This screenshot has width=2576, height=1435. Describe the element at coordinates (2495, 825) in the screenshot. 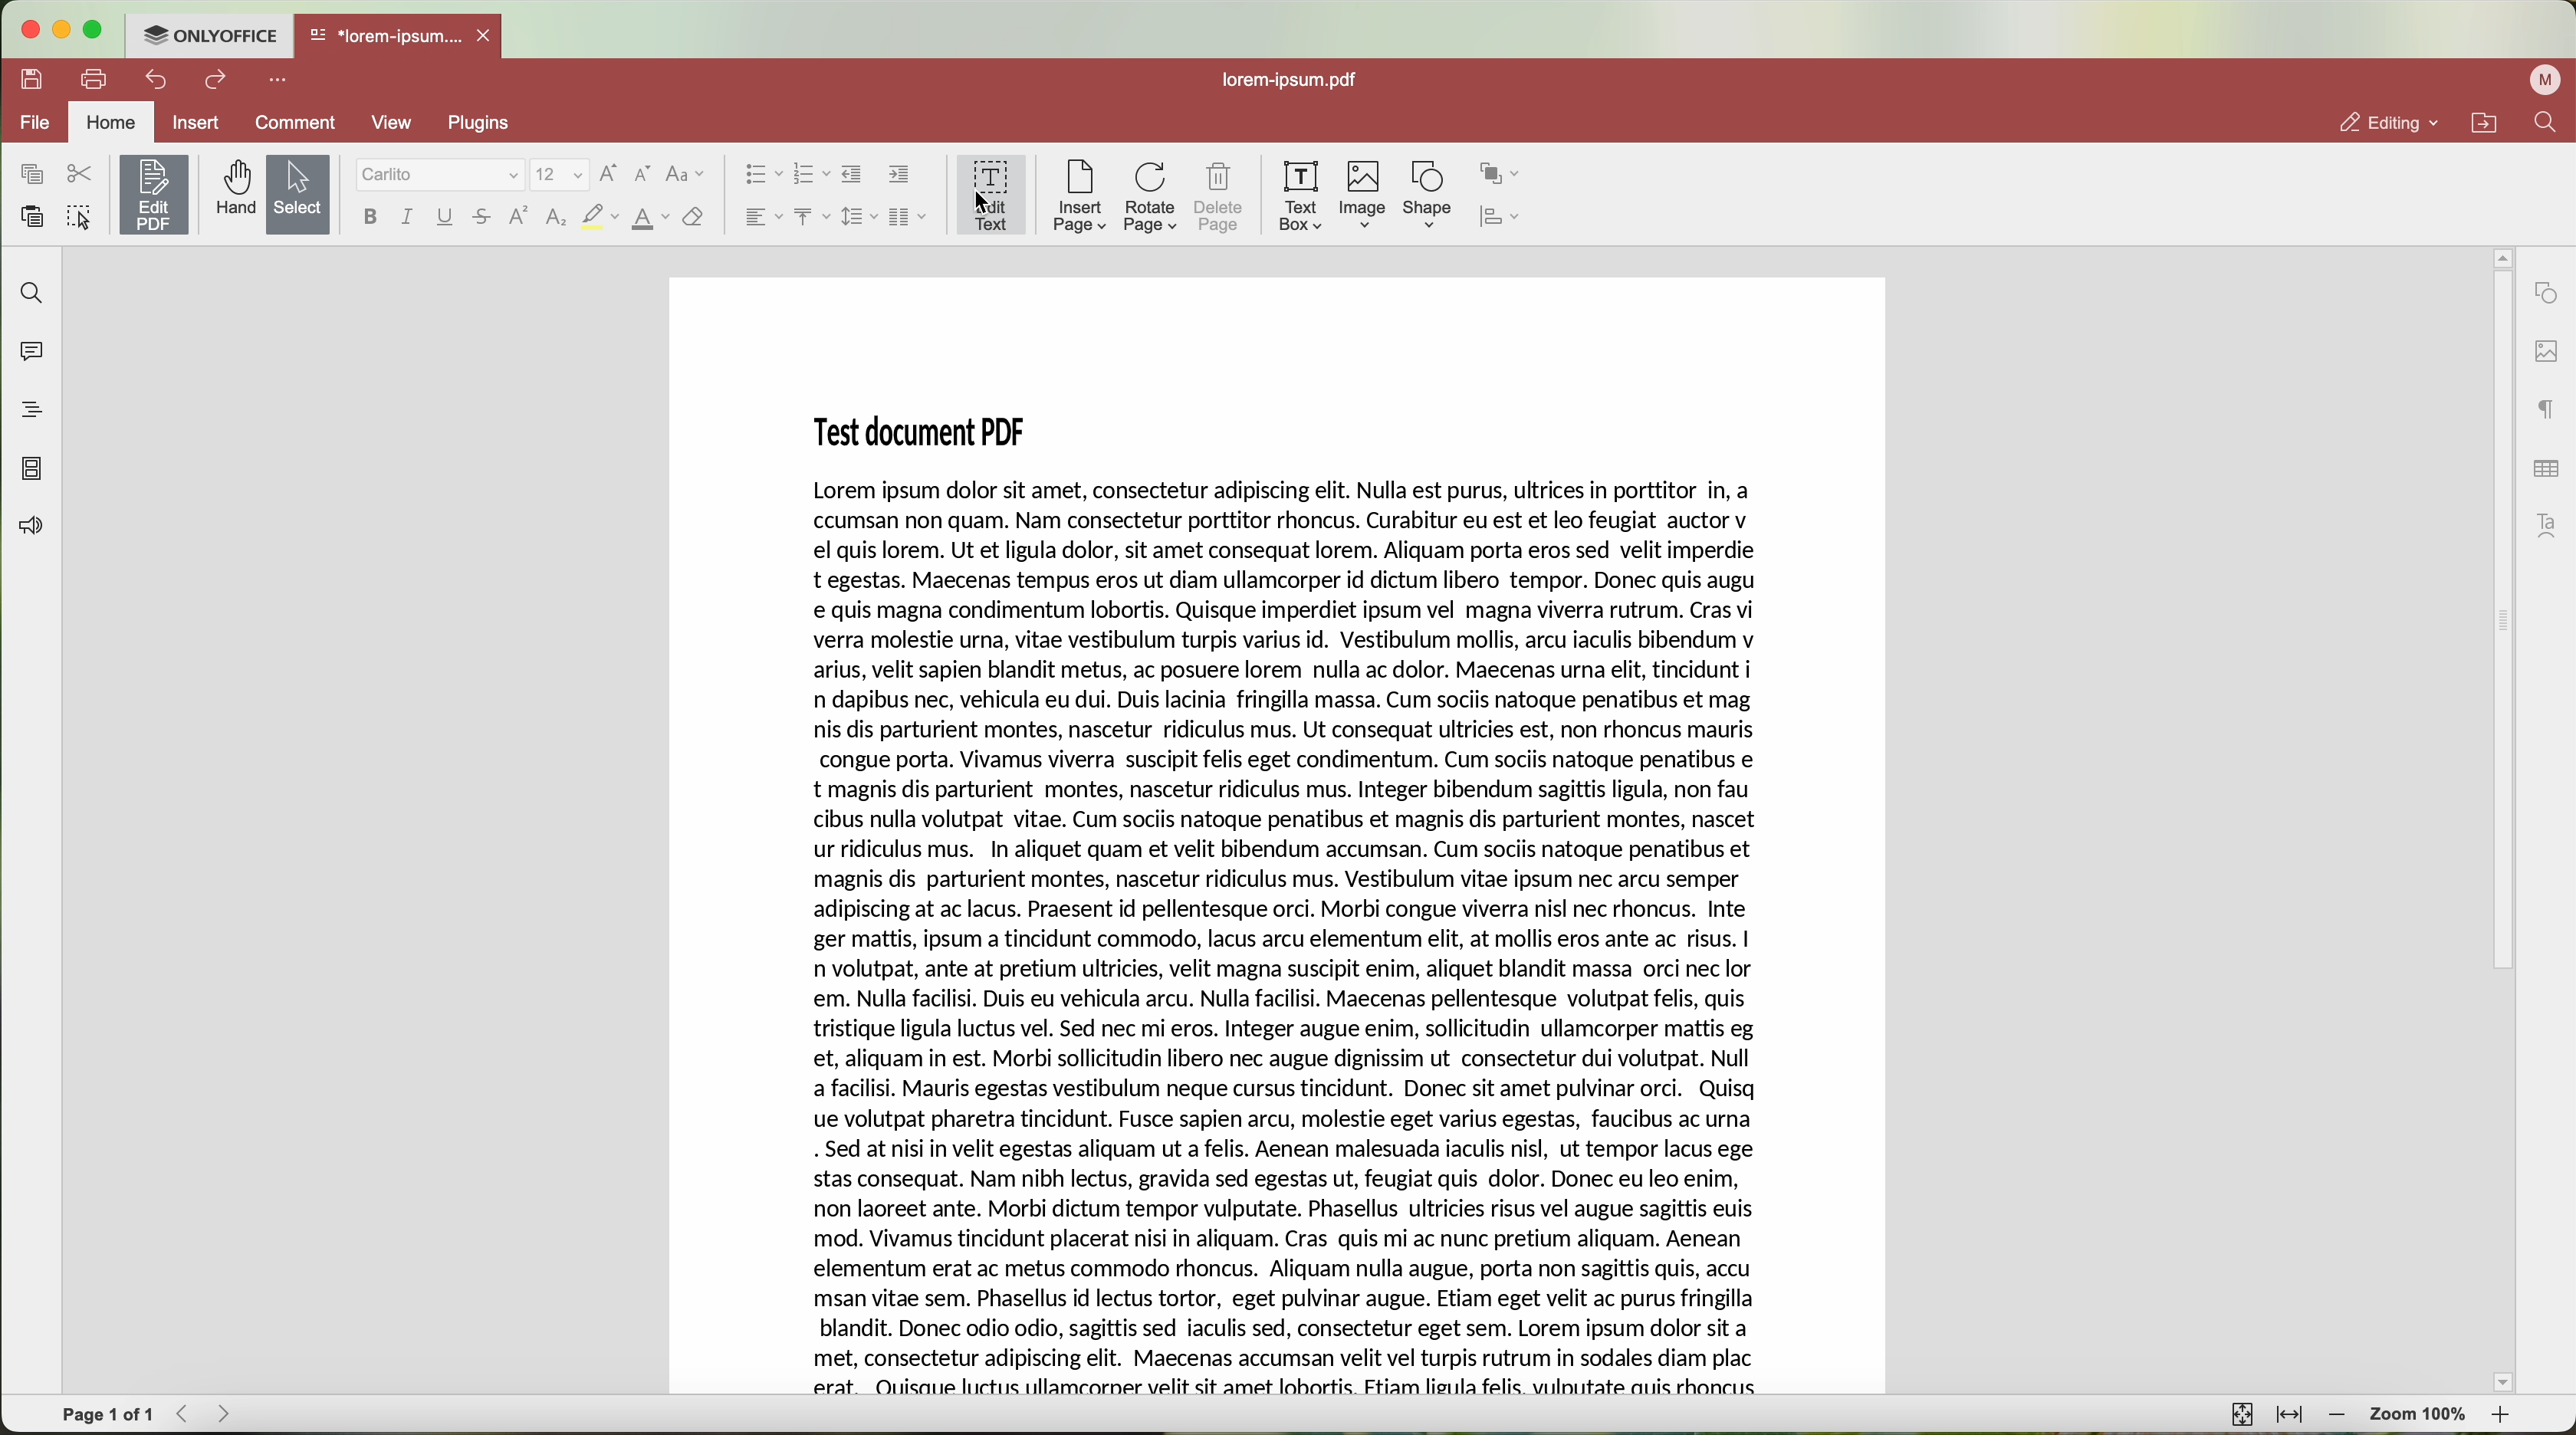

I see `scroll bar` at that location.